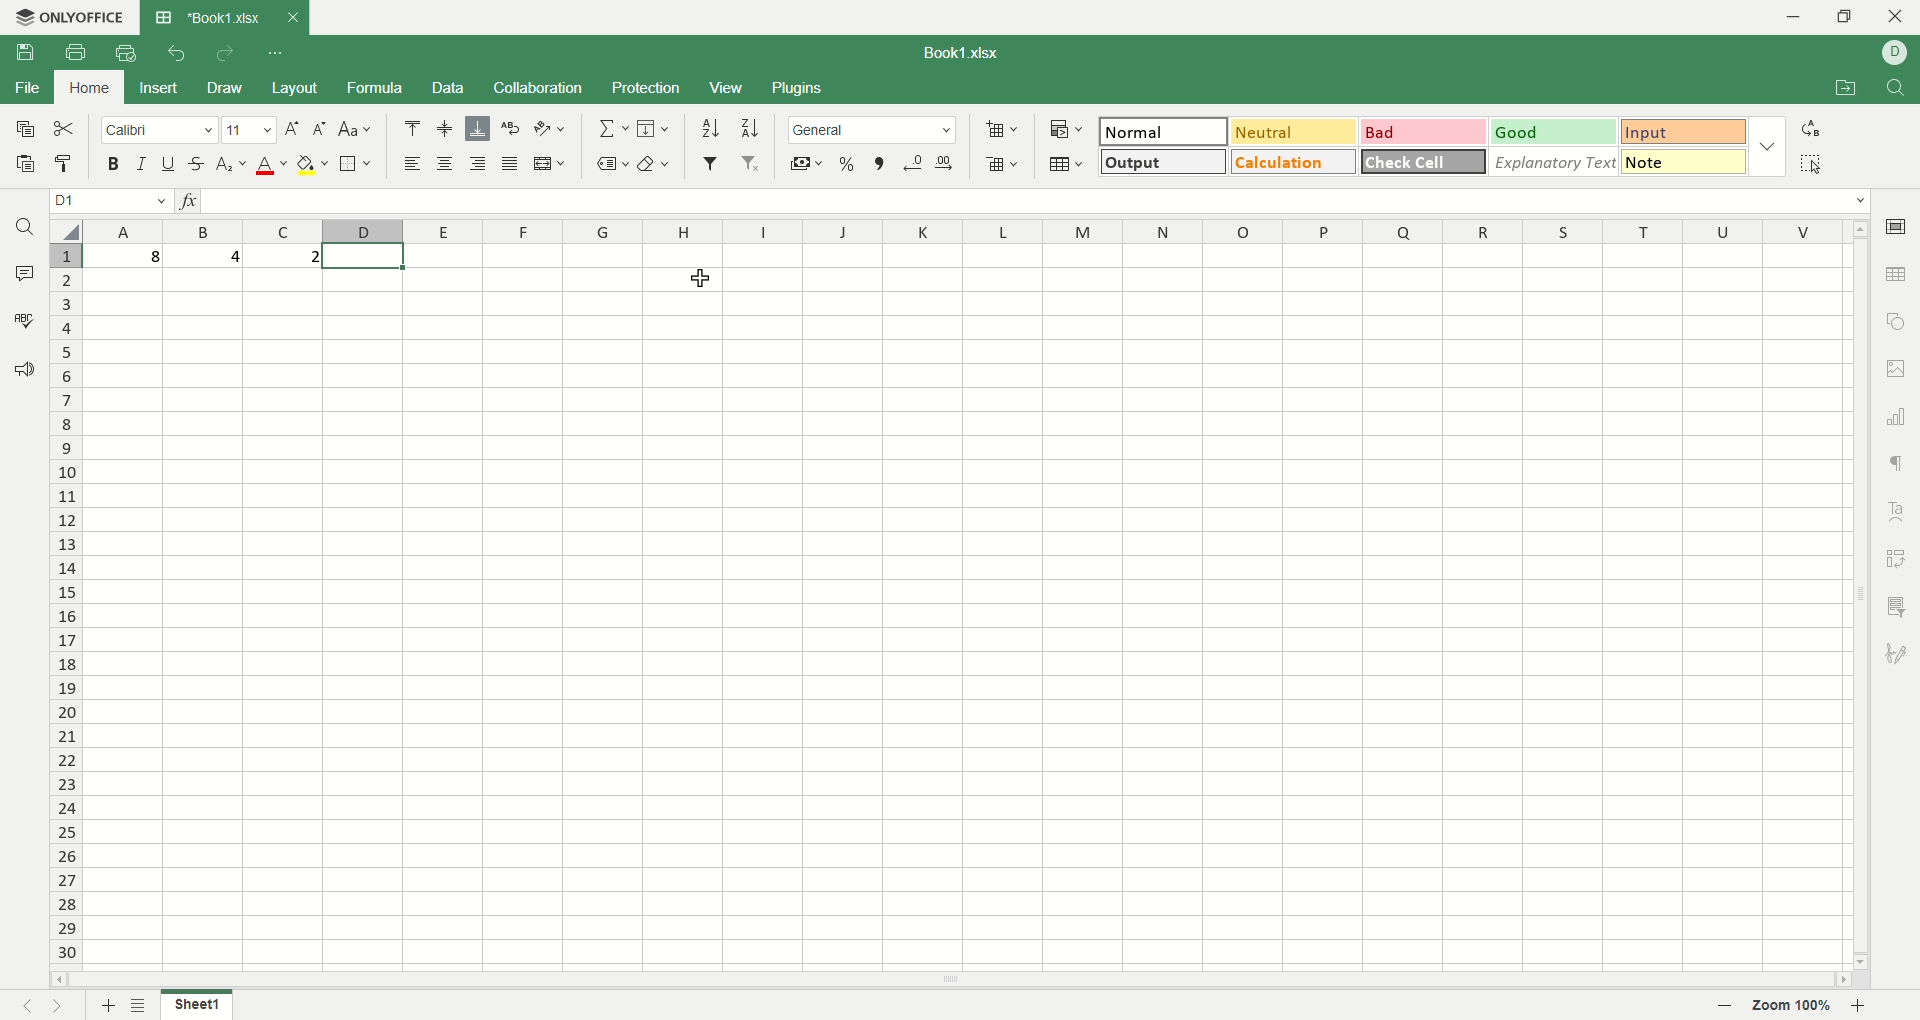 This screenshot has width=1920, height=1020. What do you see at coordinates (65, 232) in the screenshot?
I see `select all` at bounding box center [65, 232].